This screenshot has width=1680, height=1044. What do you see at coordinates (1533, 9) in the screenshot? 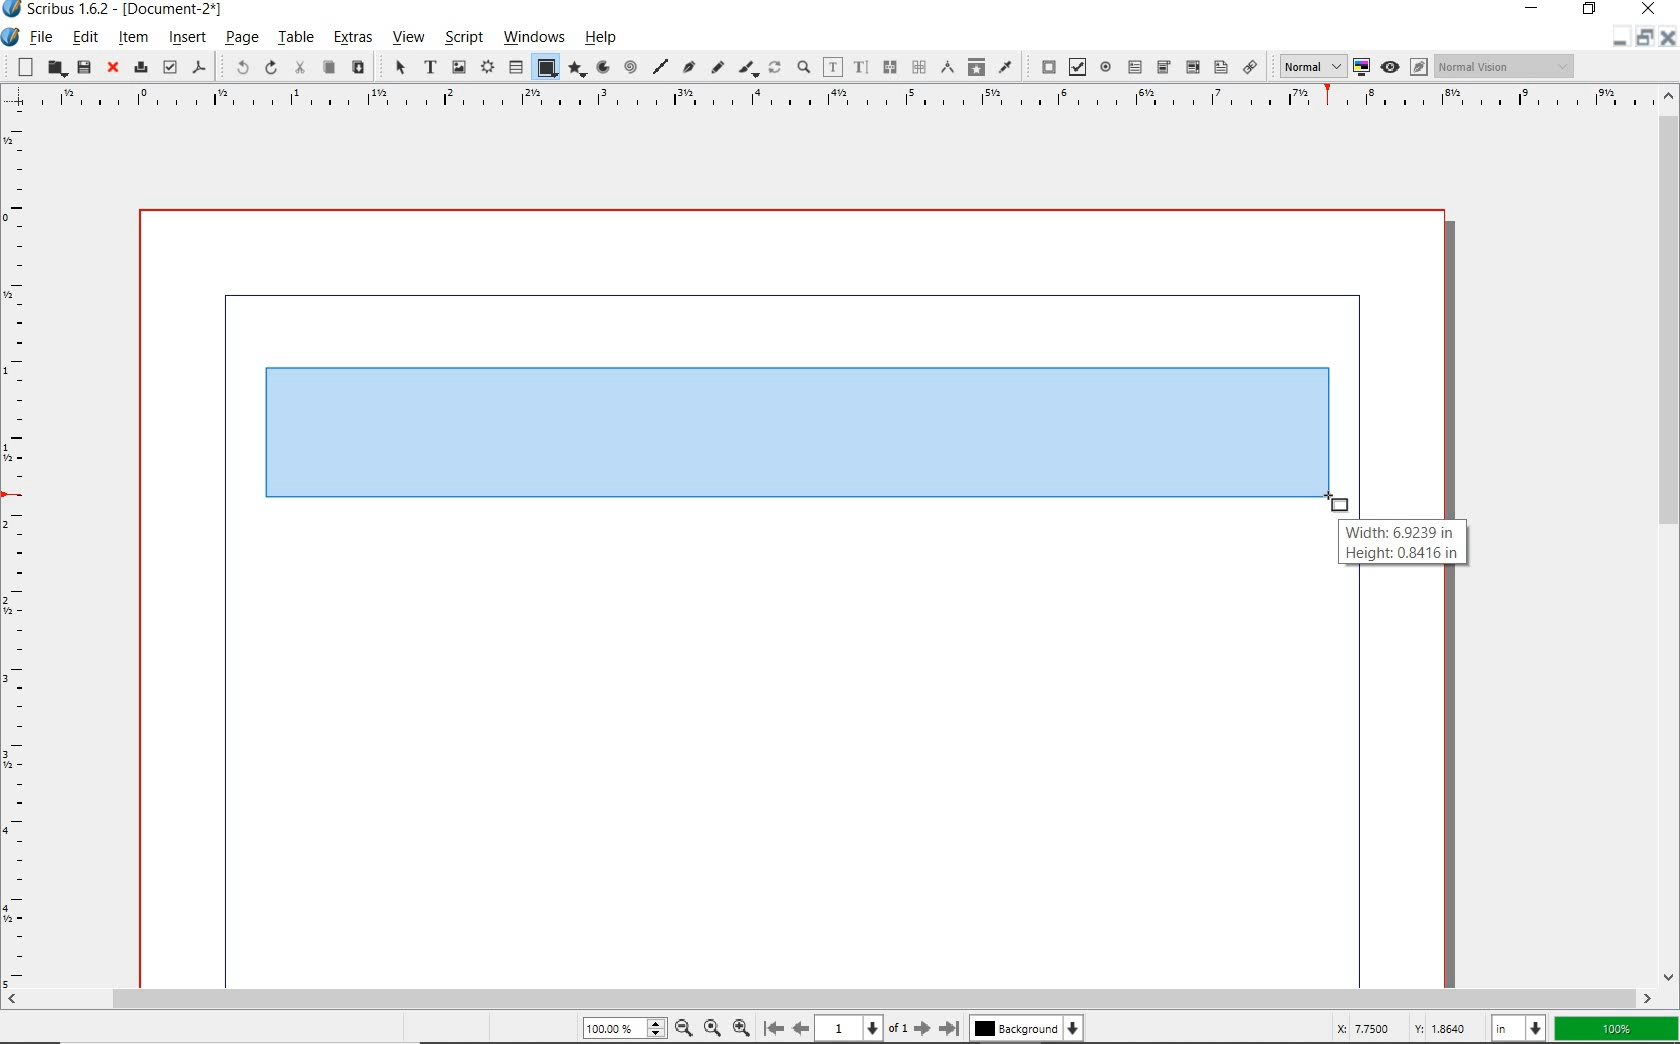
I see `minimize` at bounding box center [1533, 9].